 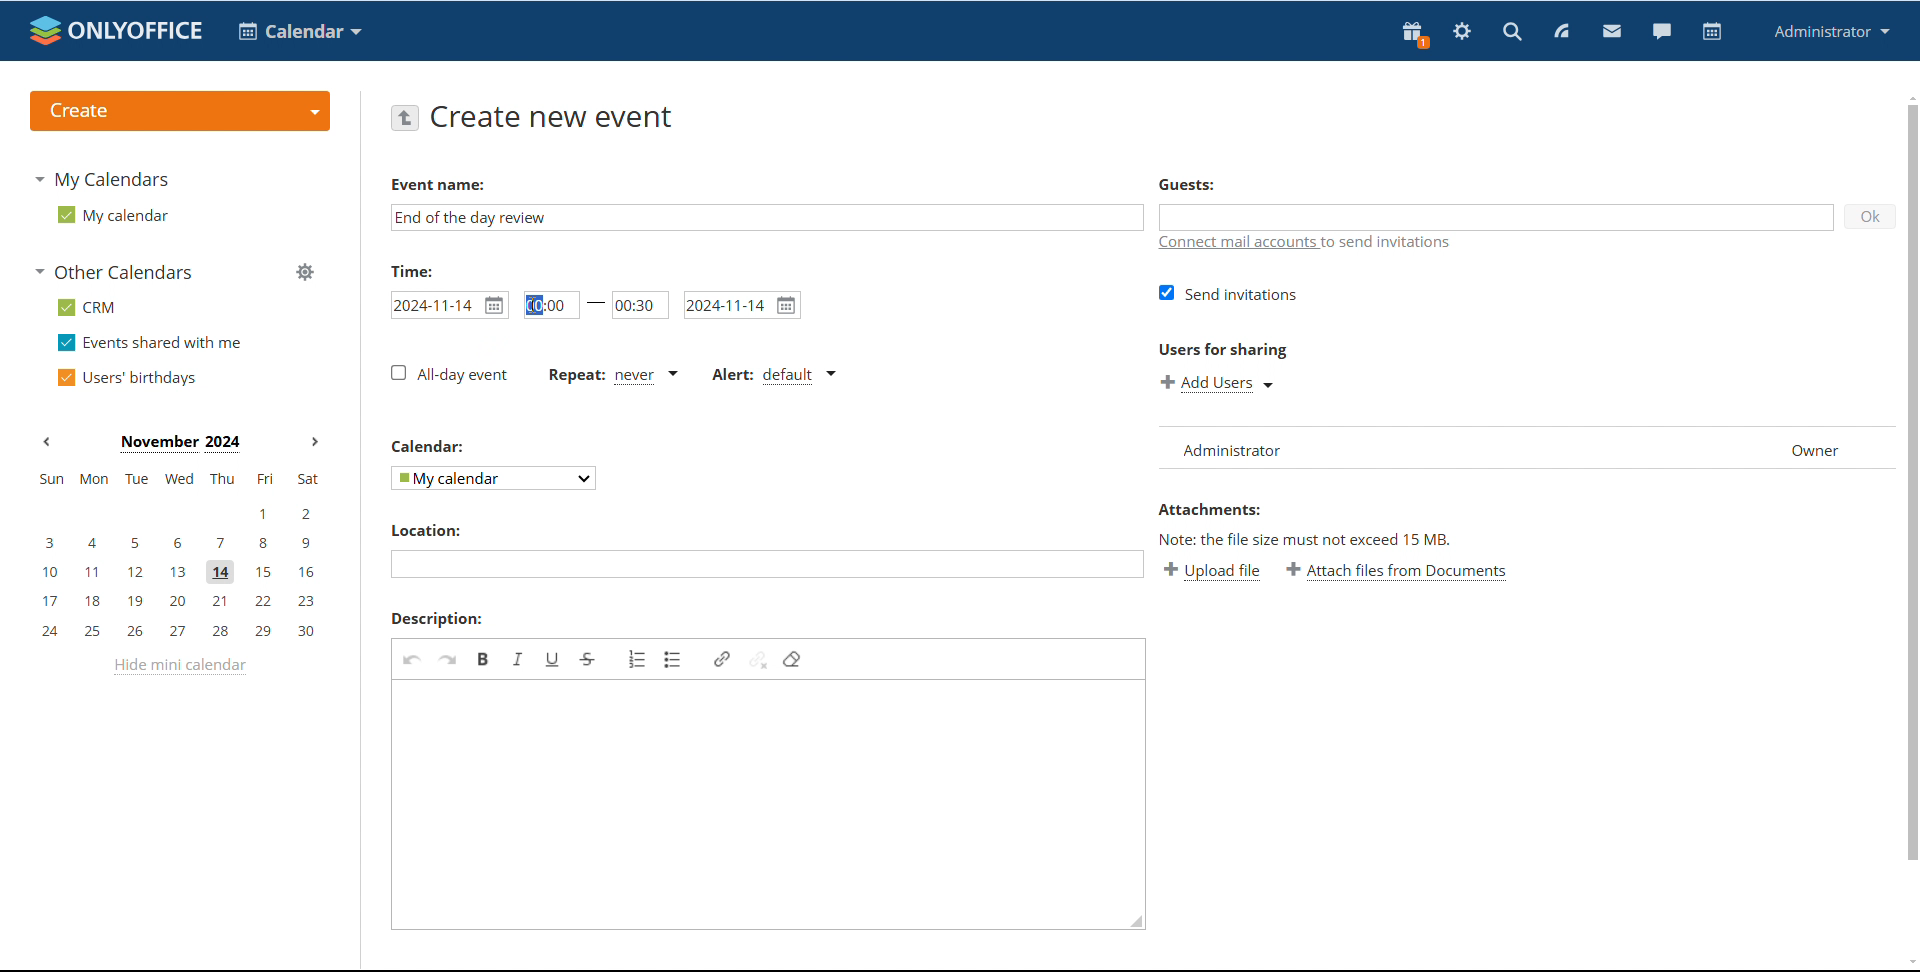 I want to click on 10, 11, 12, 13, 14, 15, 16, so click(x=183, y=573).